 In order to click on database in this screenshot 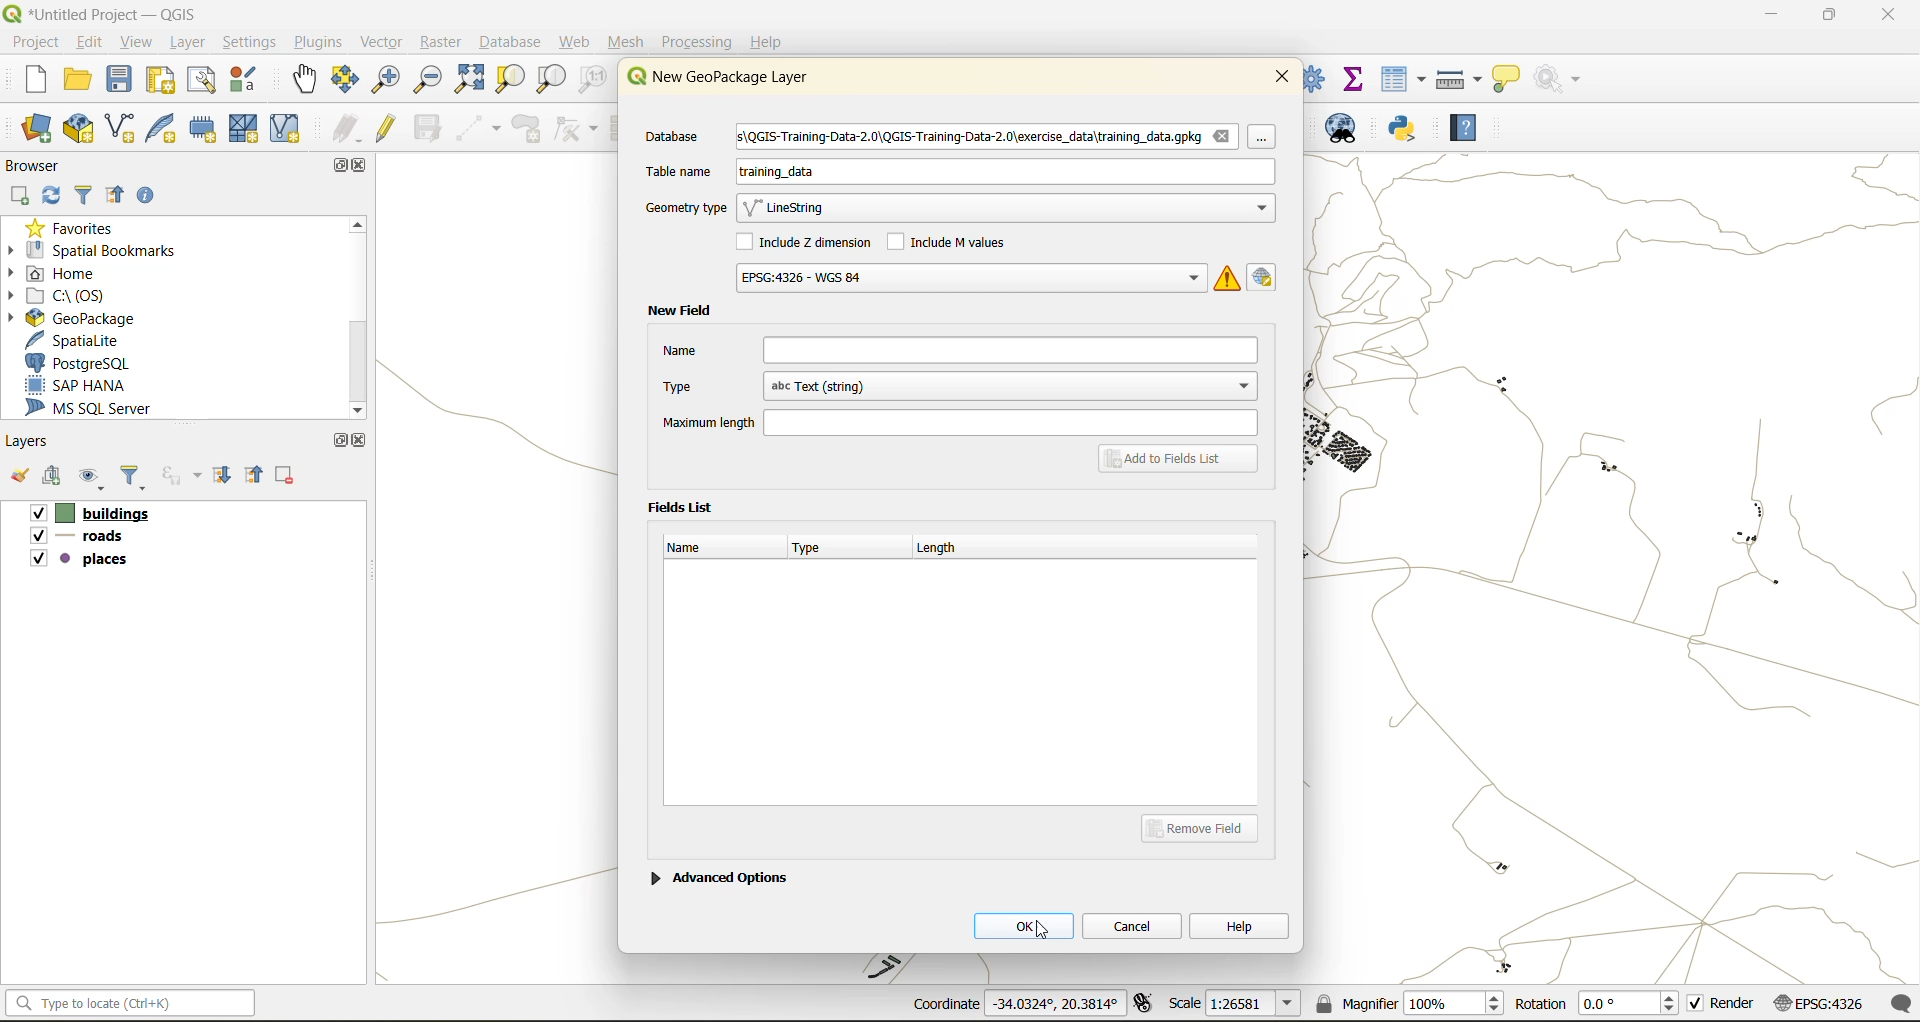, I will do `click(680, 138)`.